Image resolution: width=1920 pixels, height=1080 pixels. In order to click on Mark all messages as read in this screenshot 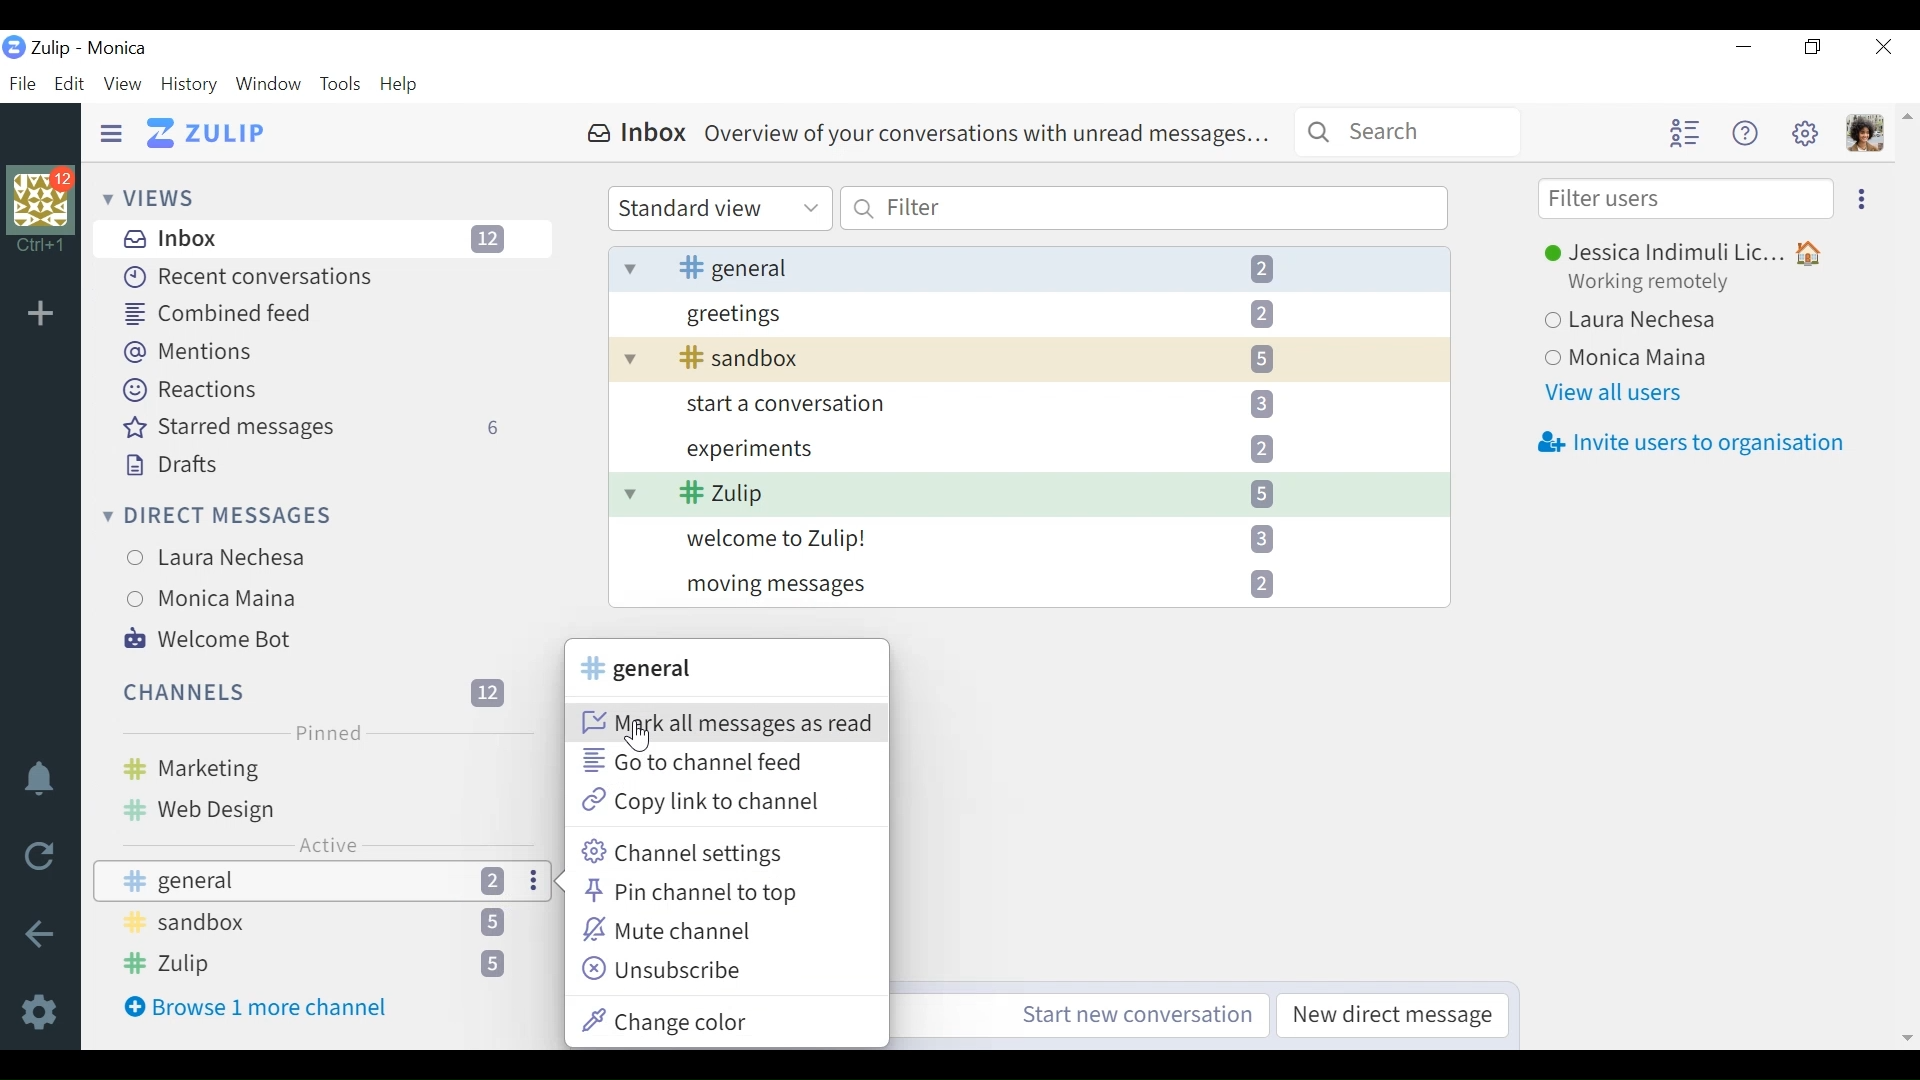, I will do `click(725, 723)`.